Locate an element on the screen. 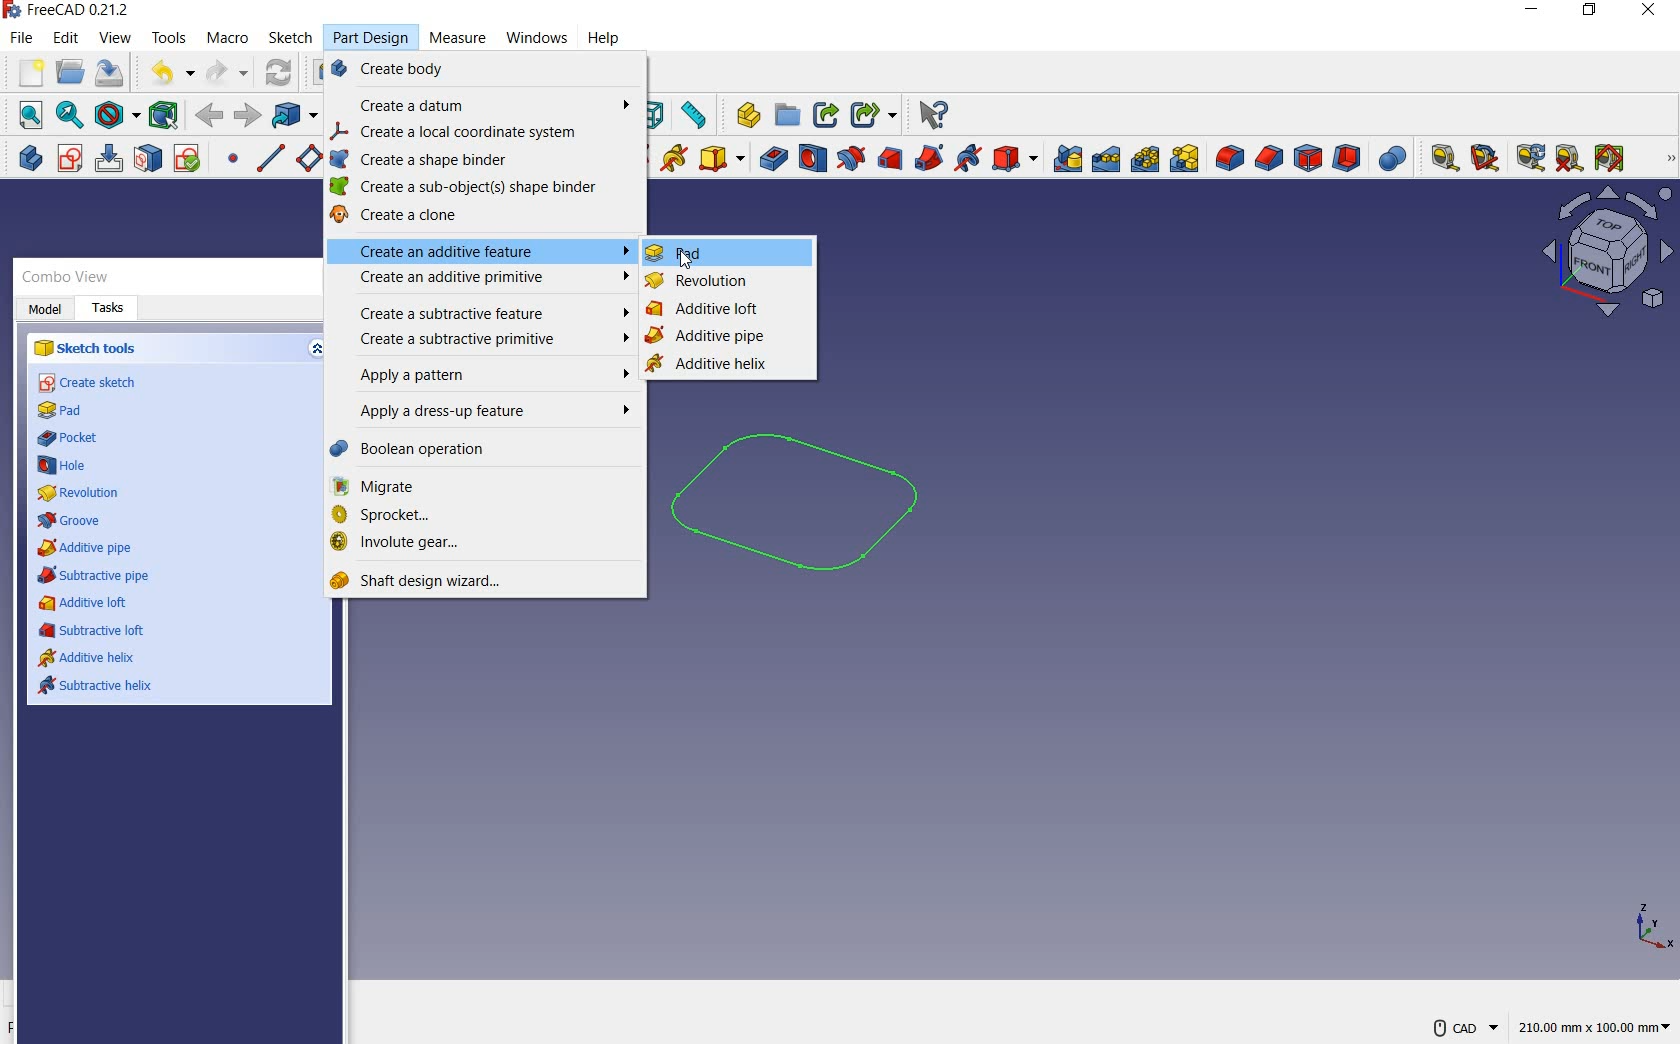 Image resolution: width=1680 pixels, height=1044 pixels. measure linear is located at coordinates (1441, 157).